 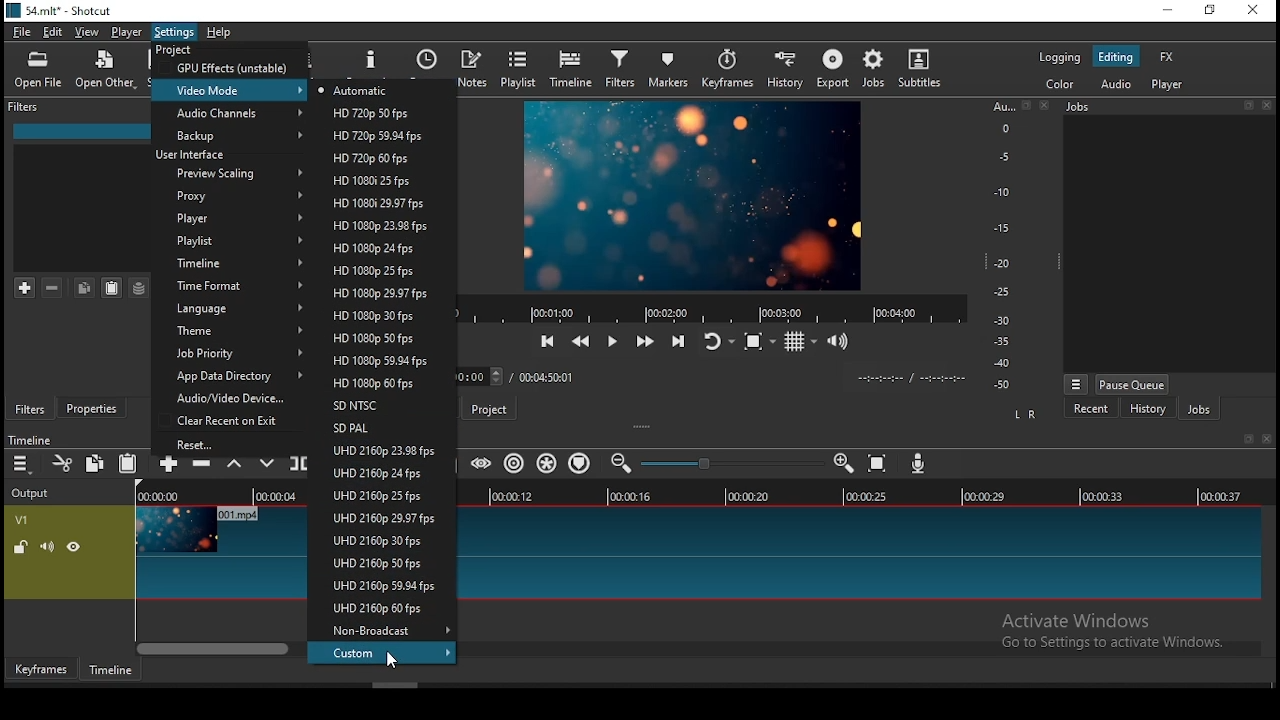 What do you see at coordinates (375, 361) in the screenshot?
I see `resolution option` at bounding box center [375, 361].